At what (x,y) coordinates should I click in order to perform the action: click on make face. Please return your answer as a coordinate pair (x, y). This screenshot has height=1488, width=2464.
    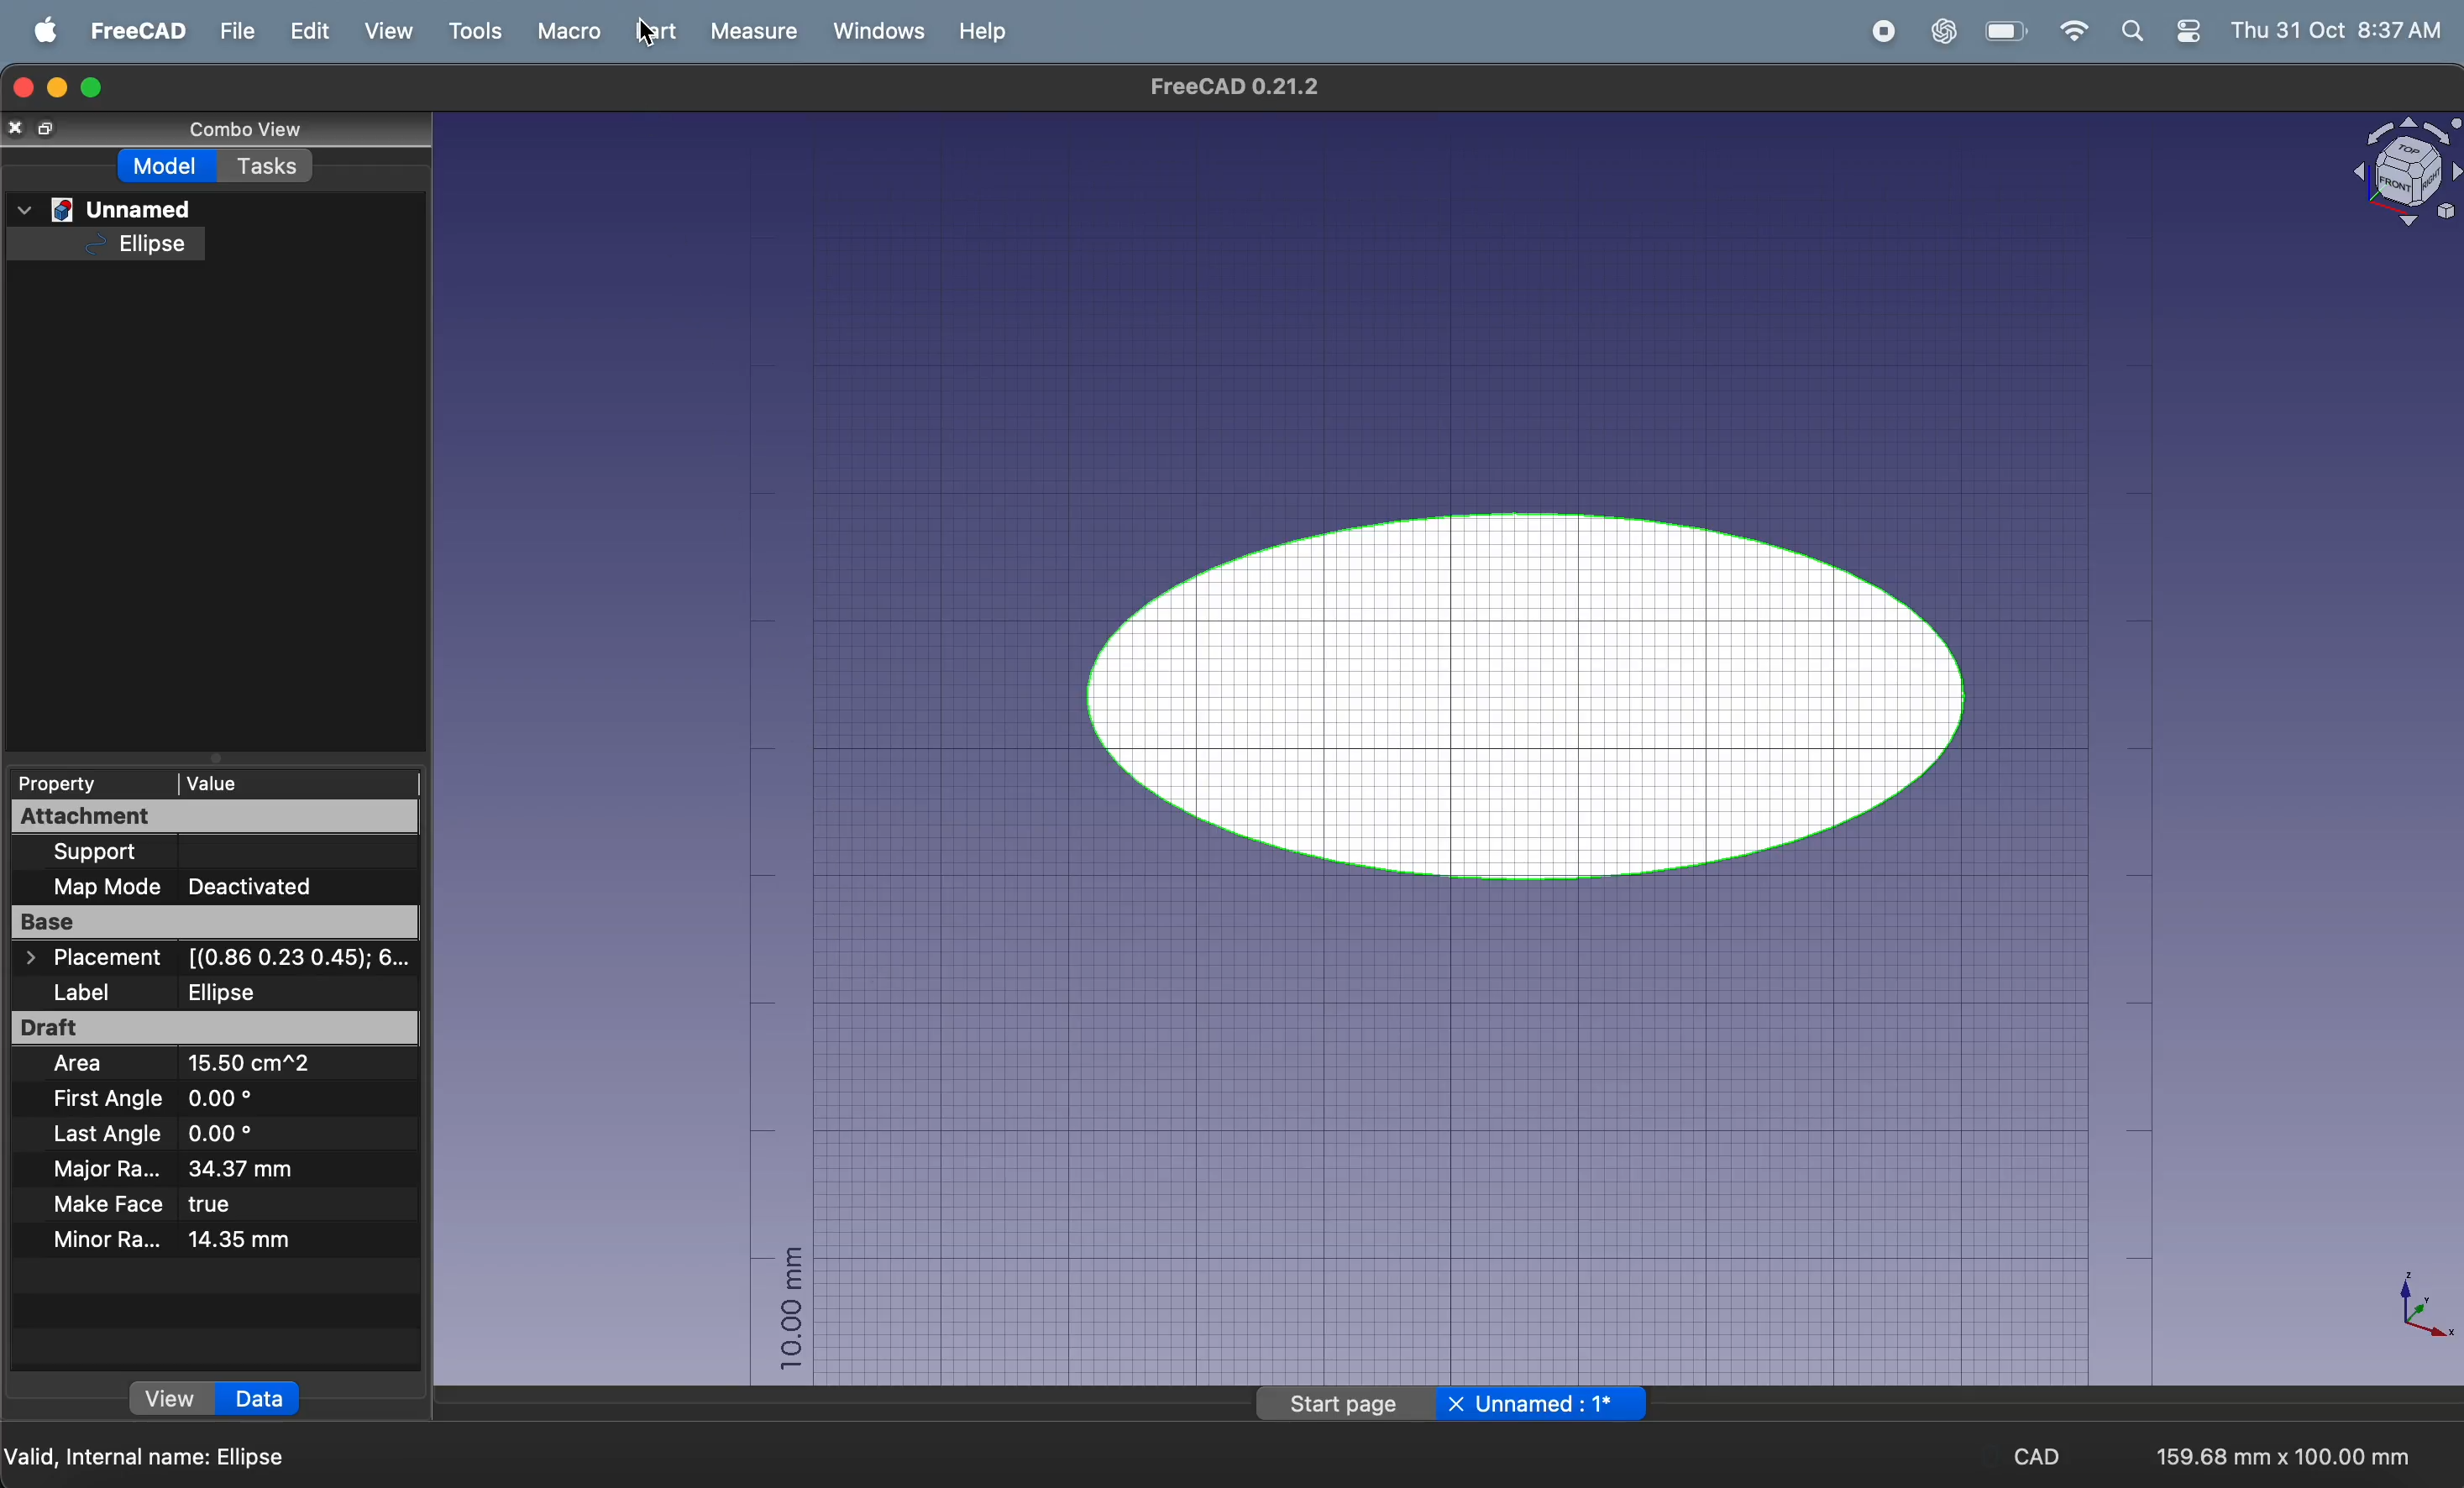
    Looking at the image, I should click on (171, 1205).